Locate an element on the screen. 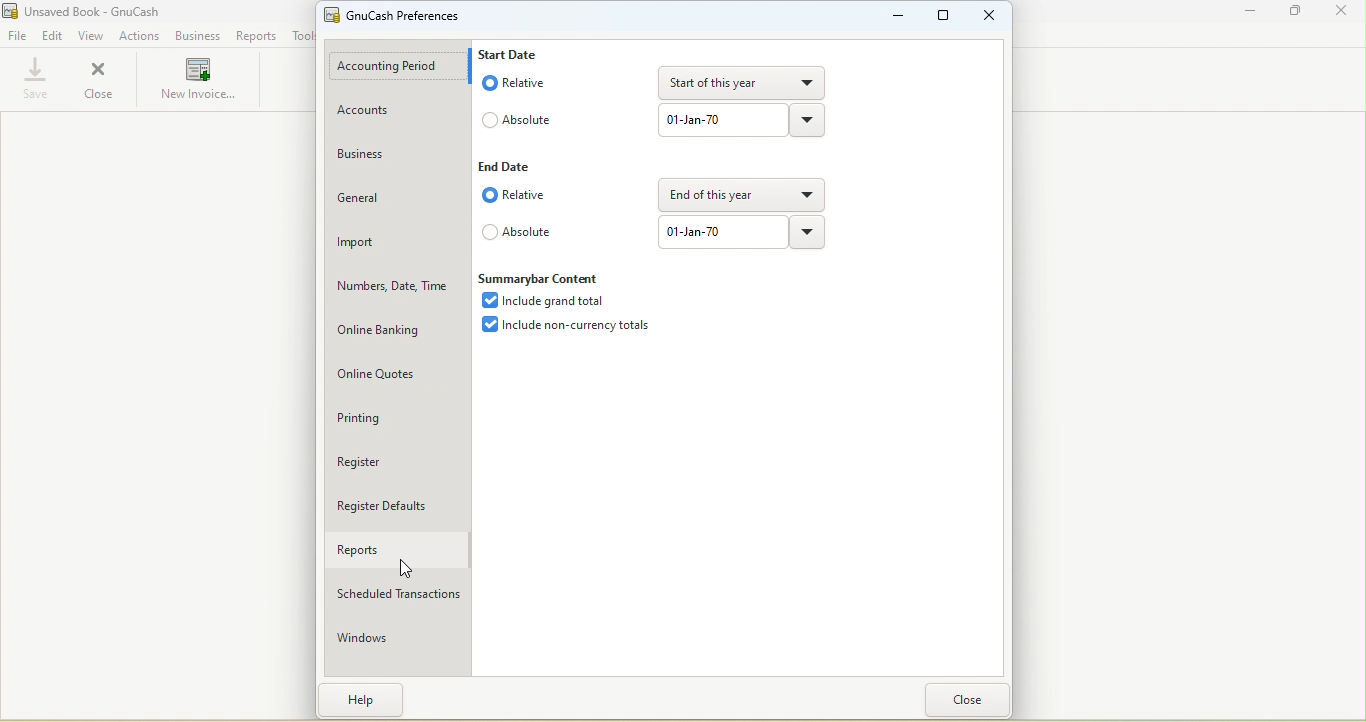 This screenshot has height=722, width=1366. Accounting period is located at coordinates (401, 67).